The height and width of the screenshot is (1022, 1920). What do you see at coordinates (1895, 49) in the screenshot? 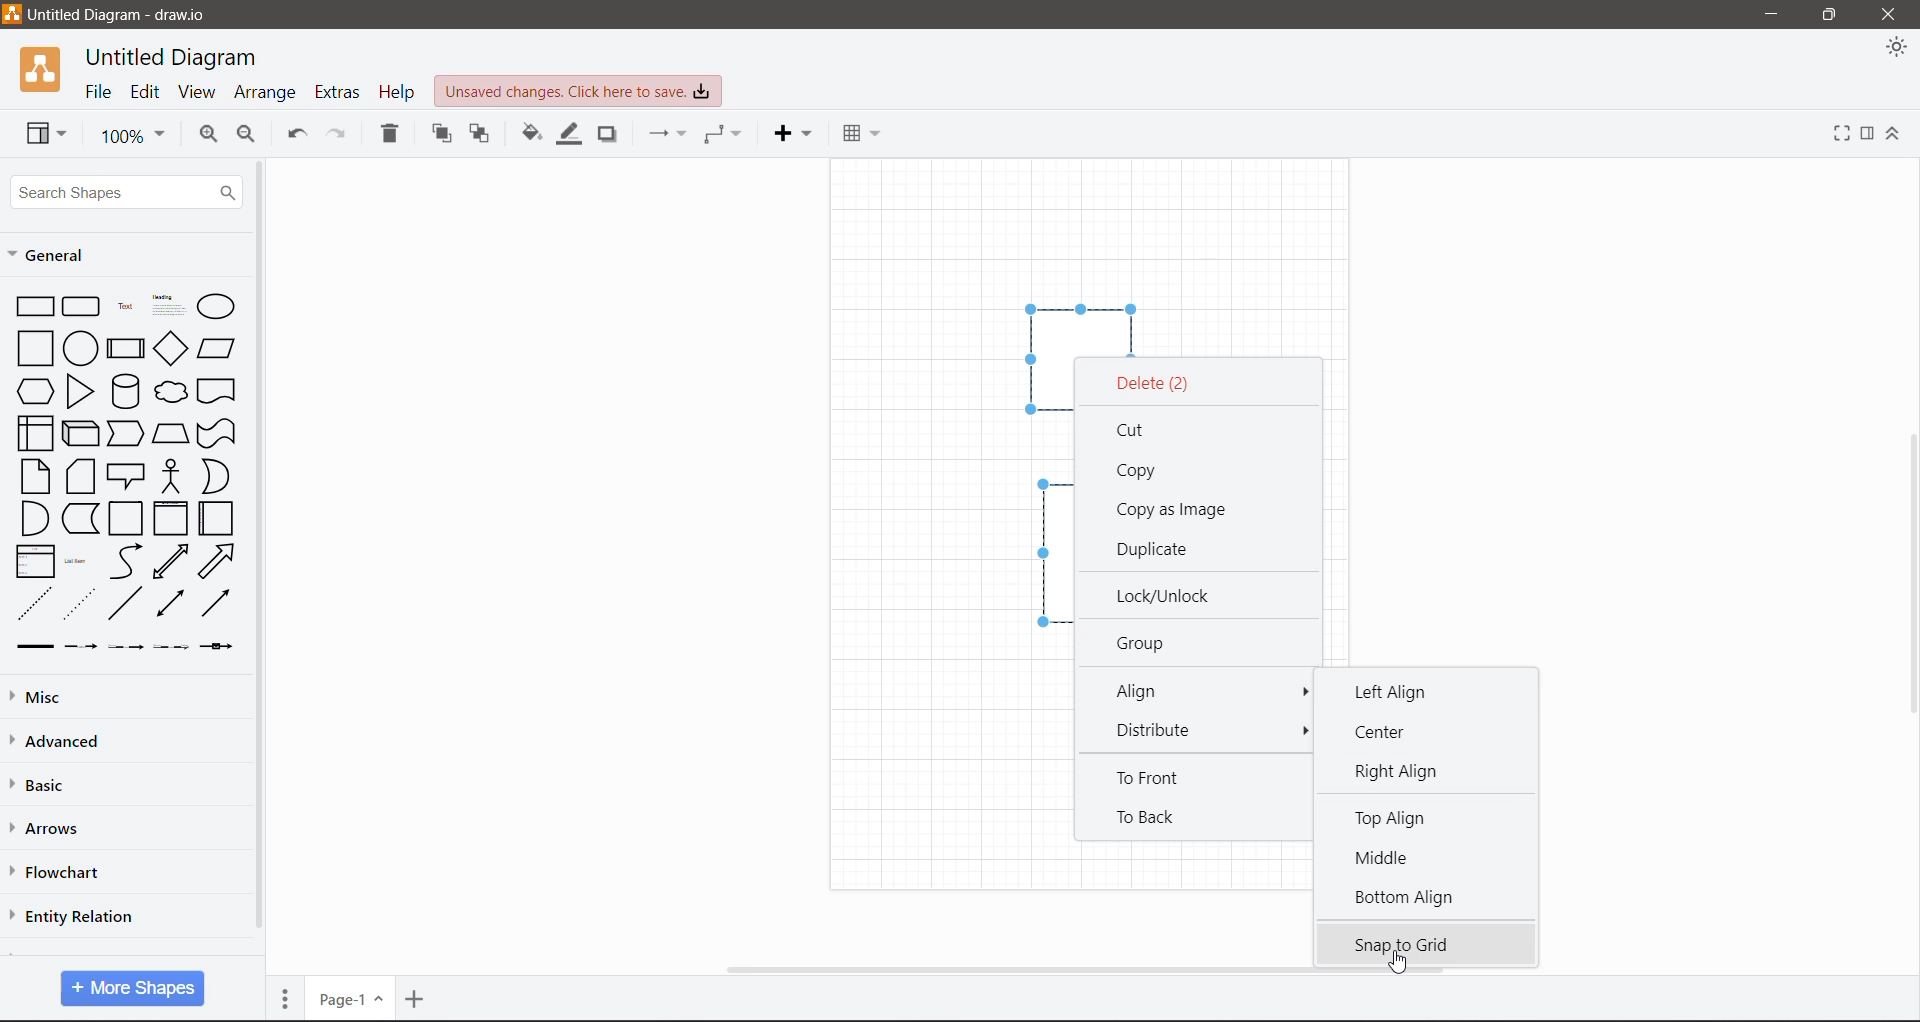
I see `Appearance` at bounding box center [1895, 49].